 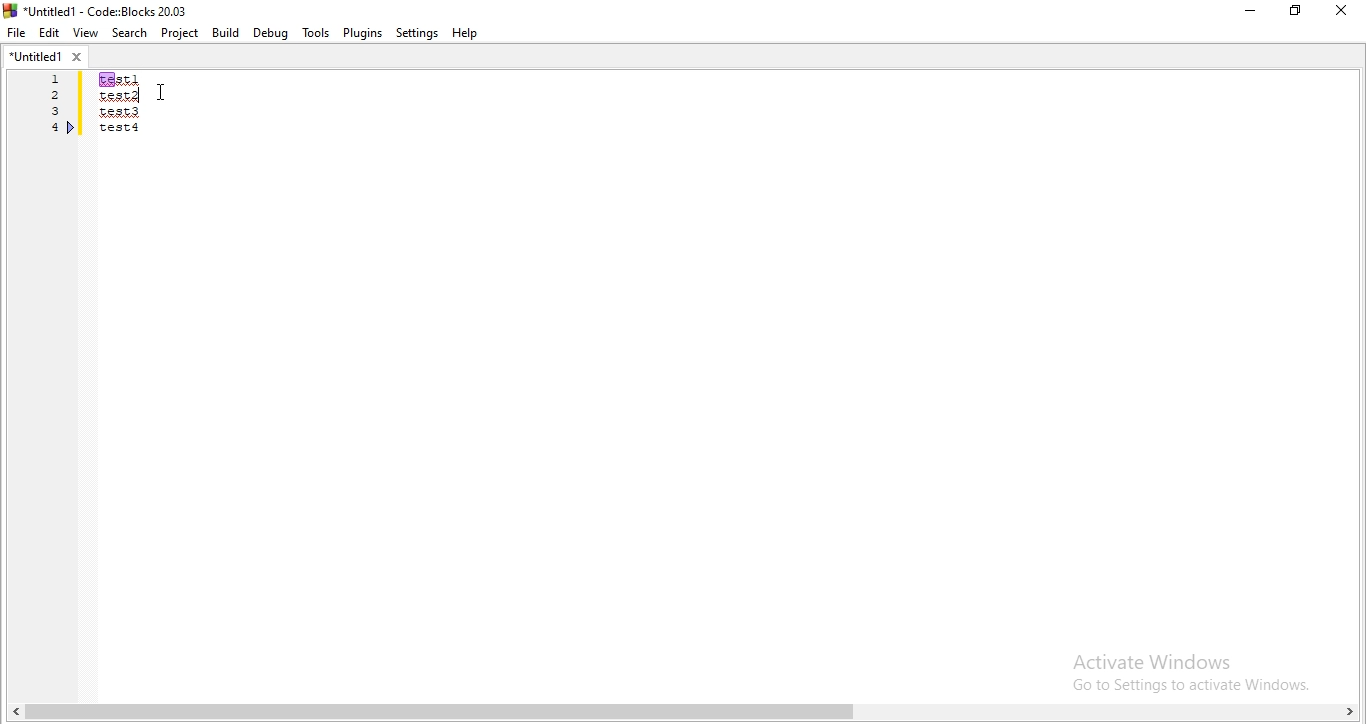 I want to click on Debug , so click(x=271, y=33).